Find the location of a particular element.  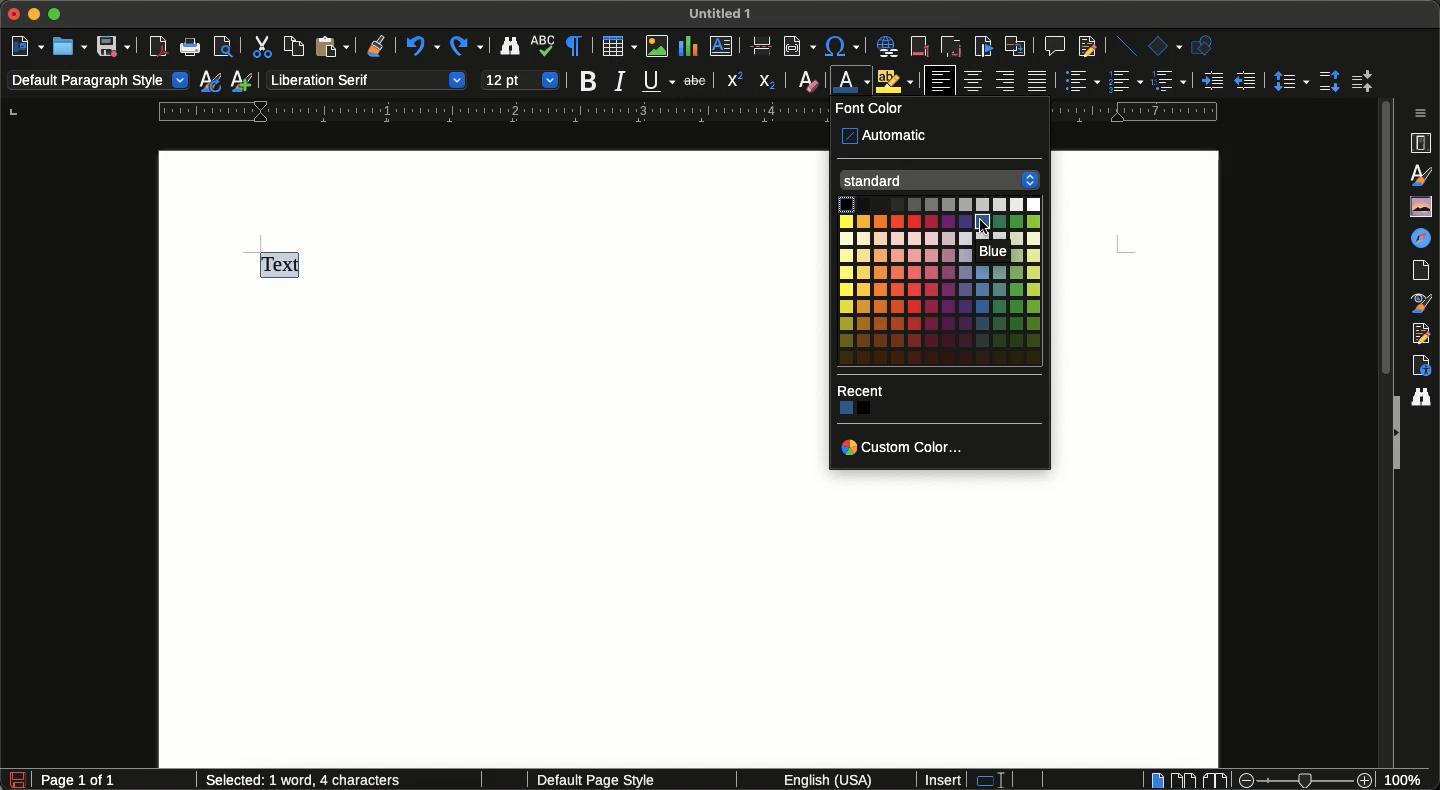

Justified is located at coordinates (1039, 81).